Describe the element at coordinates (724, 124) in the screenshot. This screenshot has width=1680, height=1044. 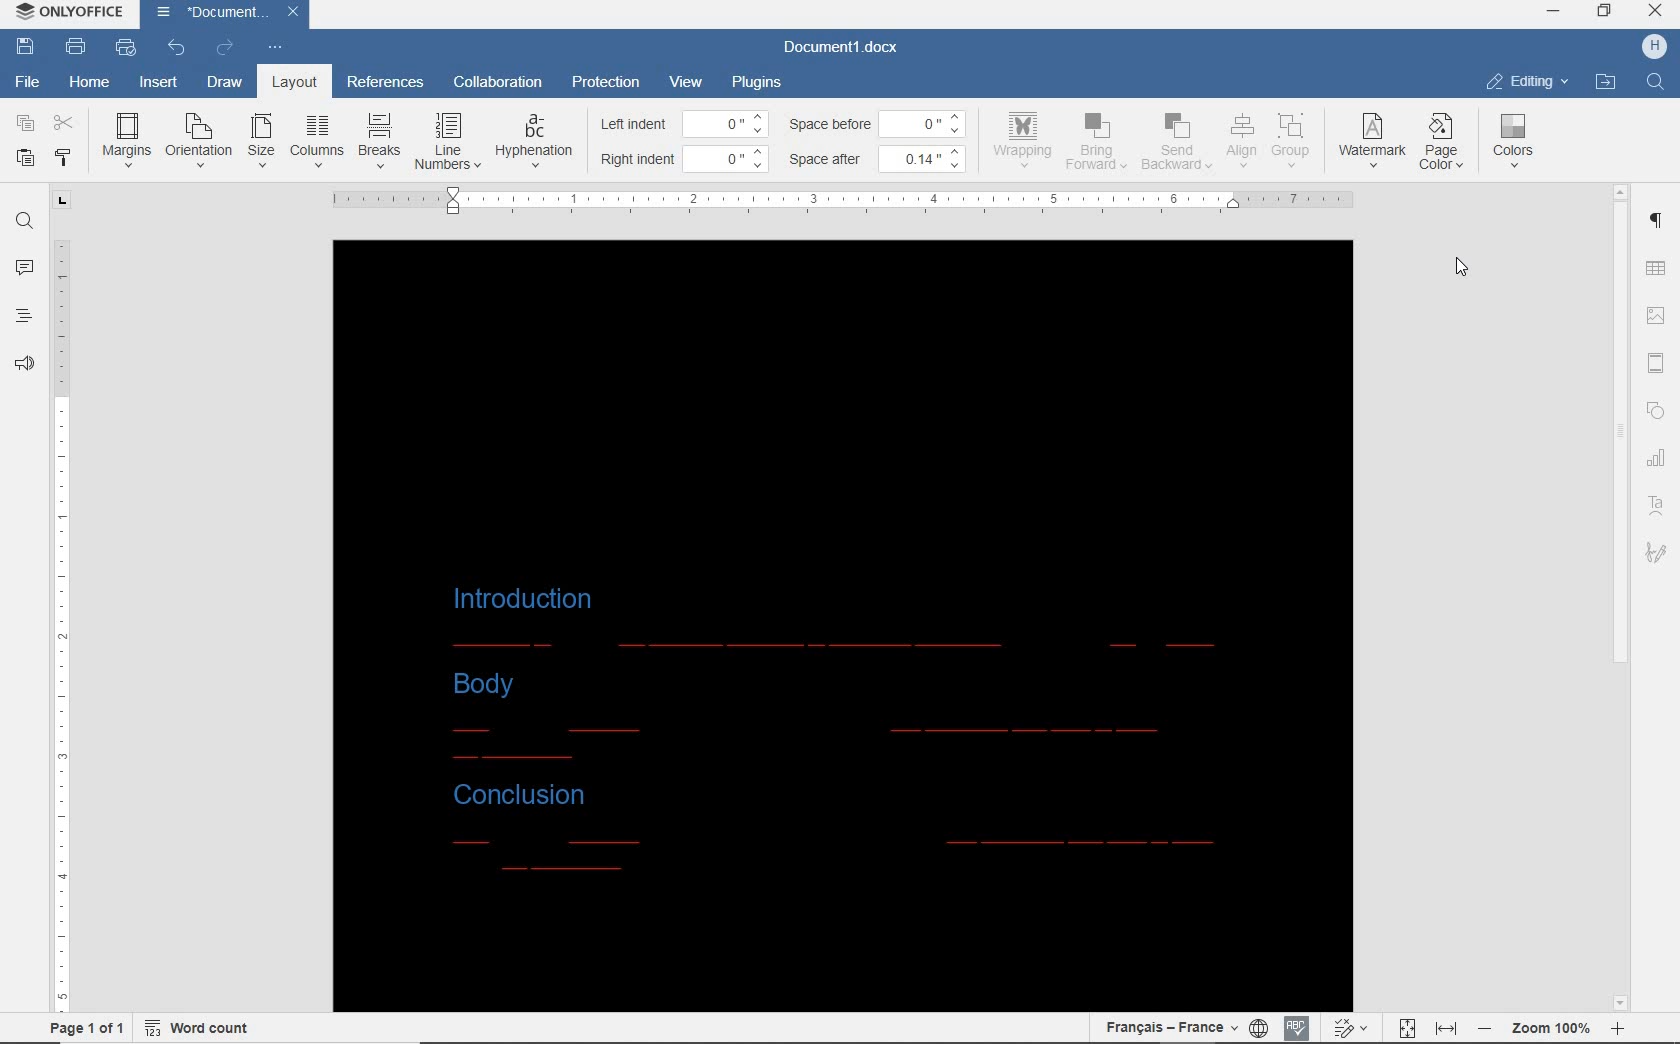
I see `0` at that location.